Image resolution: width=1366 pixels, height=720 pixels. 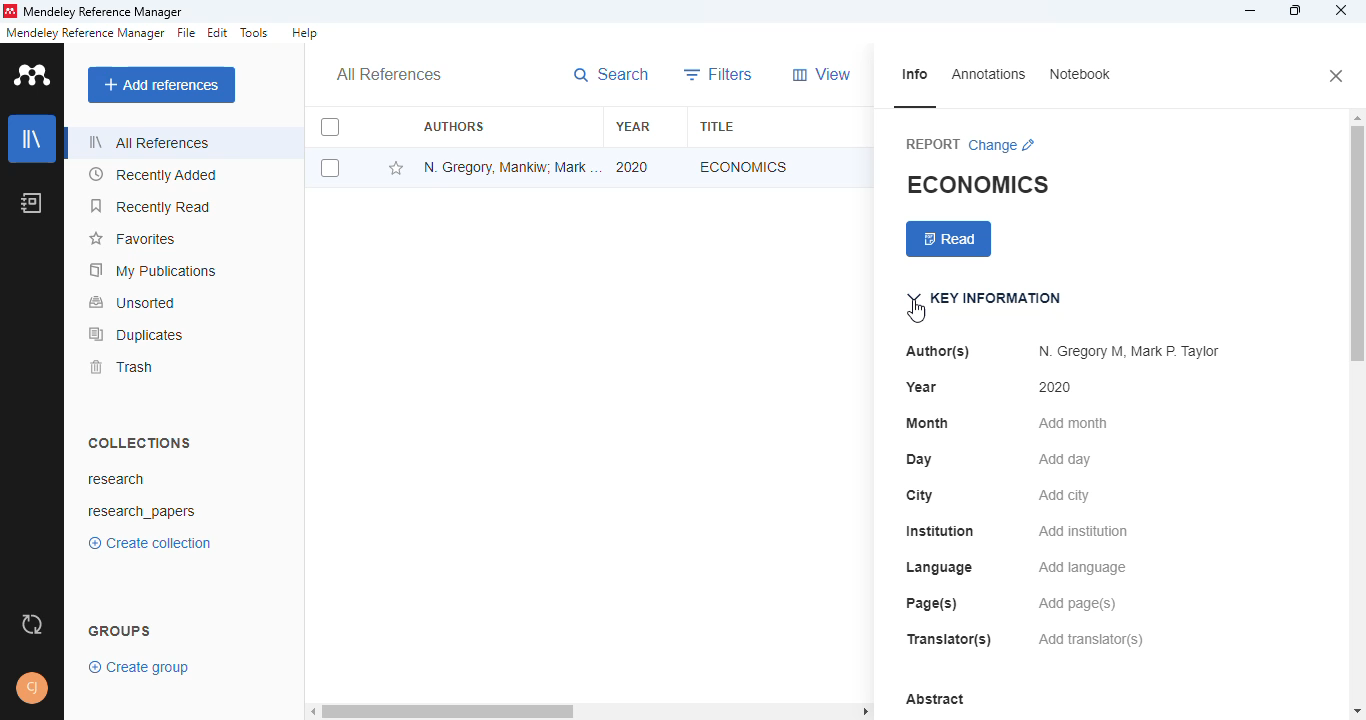 What do you see at coordinates (120, 631) in the screenshot?
I see `groups` at bounding box center [120, 631].